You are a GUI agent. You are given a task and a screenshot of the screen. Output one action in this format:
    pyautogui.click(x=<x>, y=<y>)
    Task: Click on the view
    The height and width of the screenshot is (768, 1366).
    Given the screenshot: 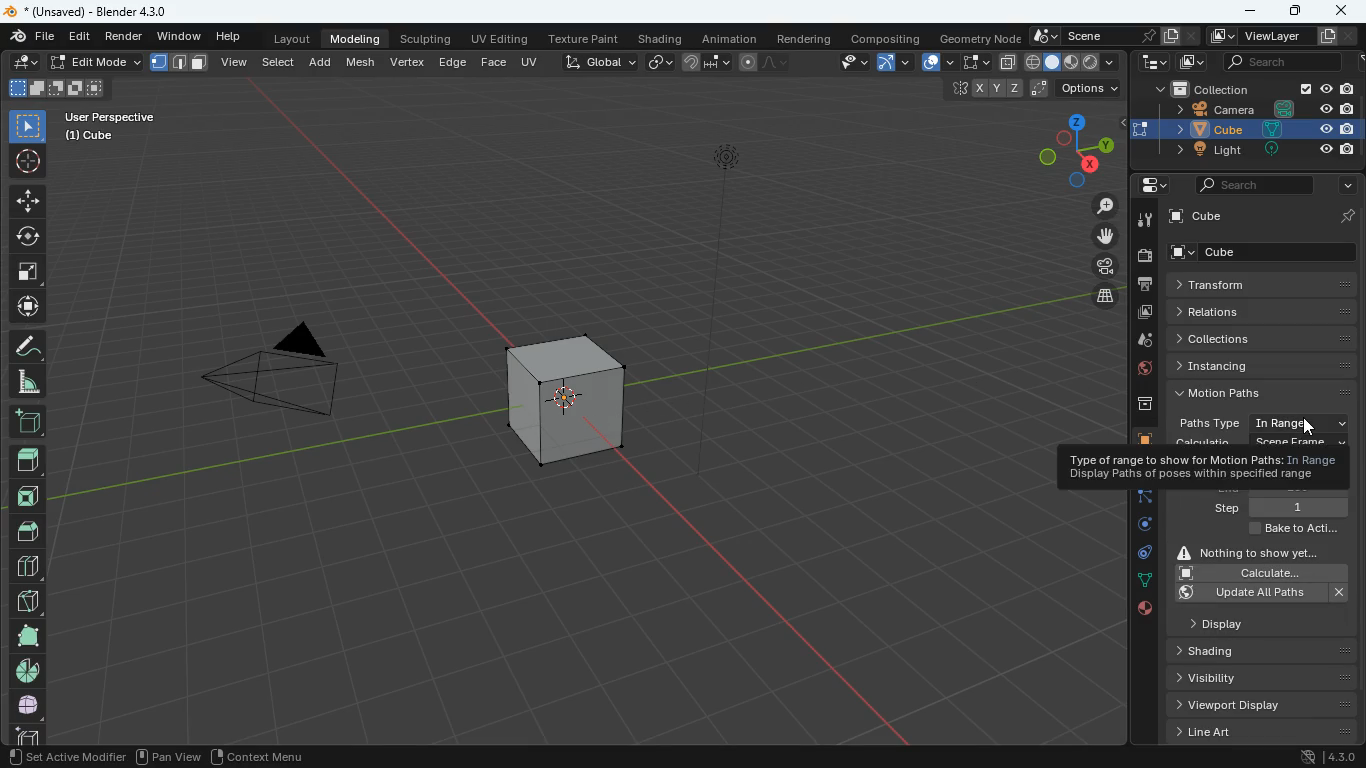 What is the action you would take?
    pyautogui.click(x=235, y=61)
    